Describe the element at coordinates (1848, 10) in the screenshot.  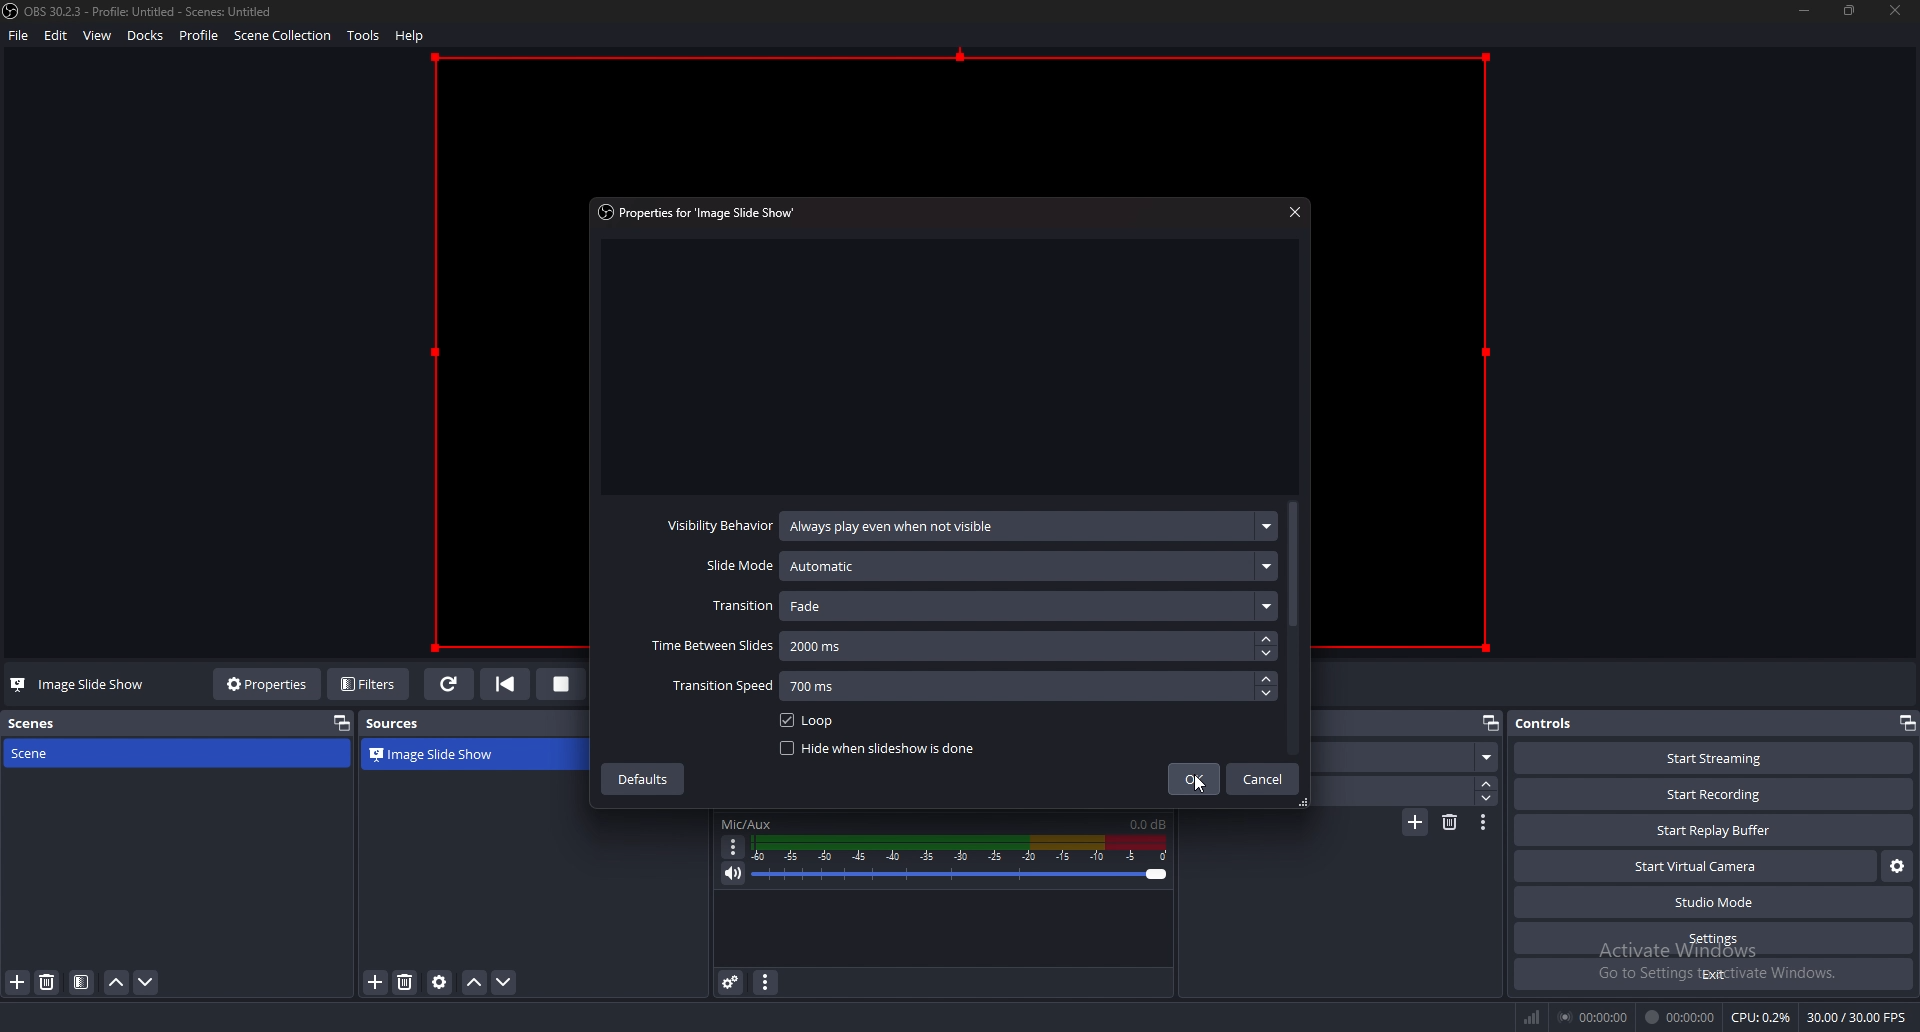
I see `resize` at that location.